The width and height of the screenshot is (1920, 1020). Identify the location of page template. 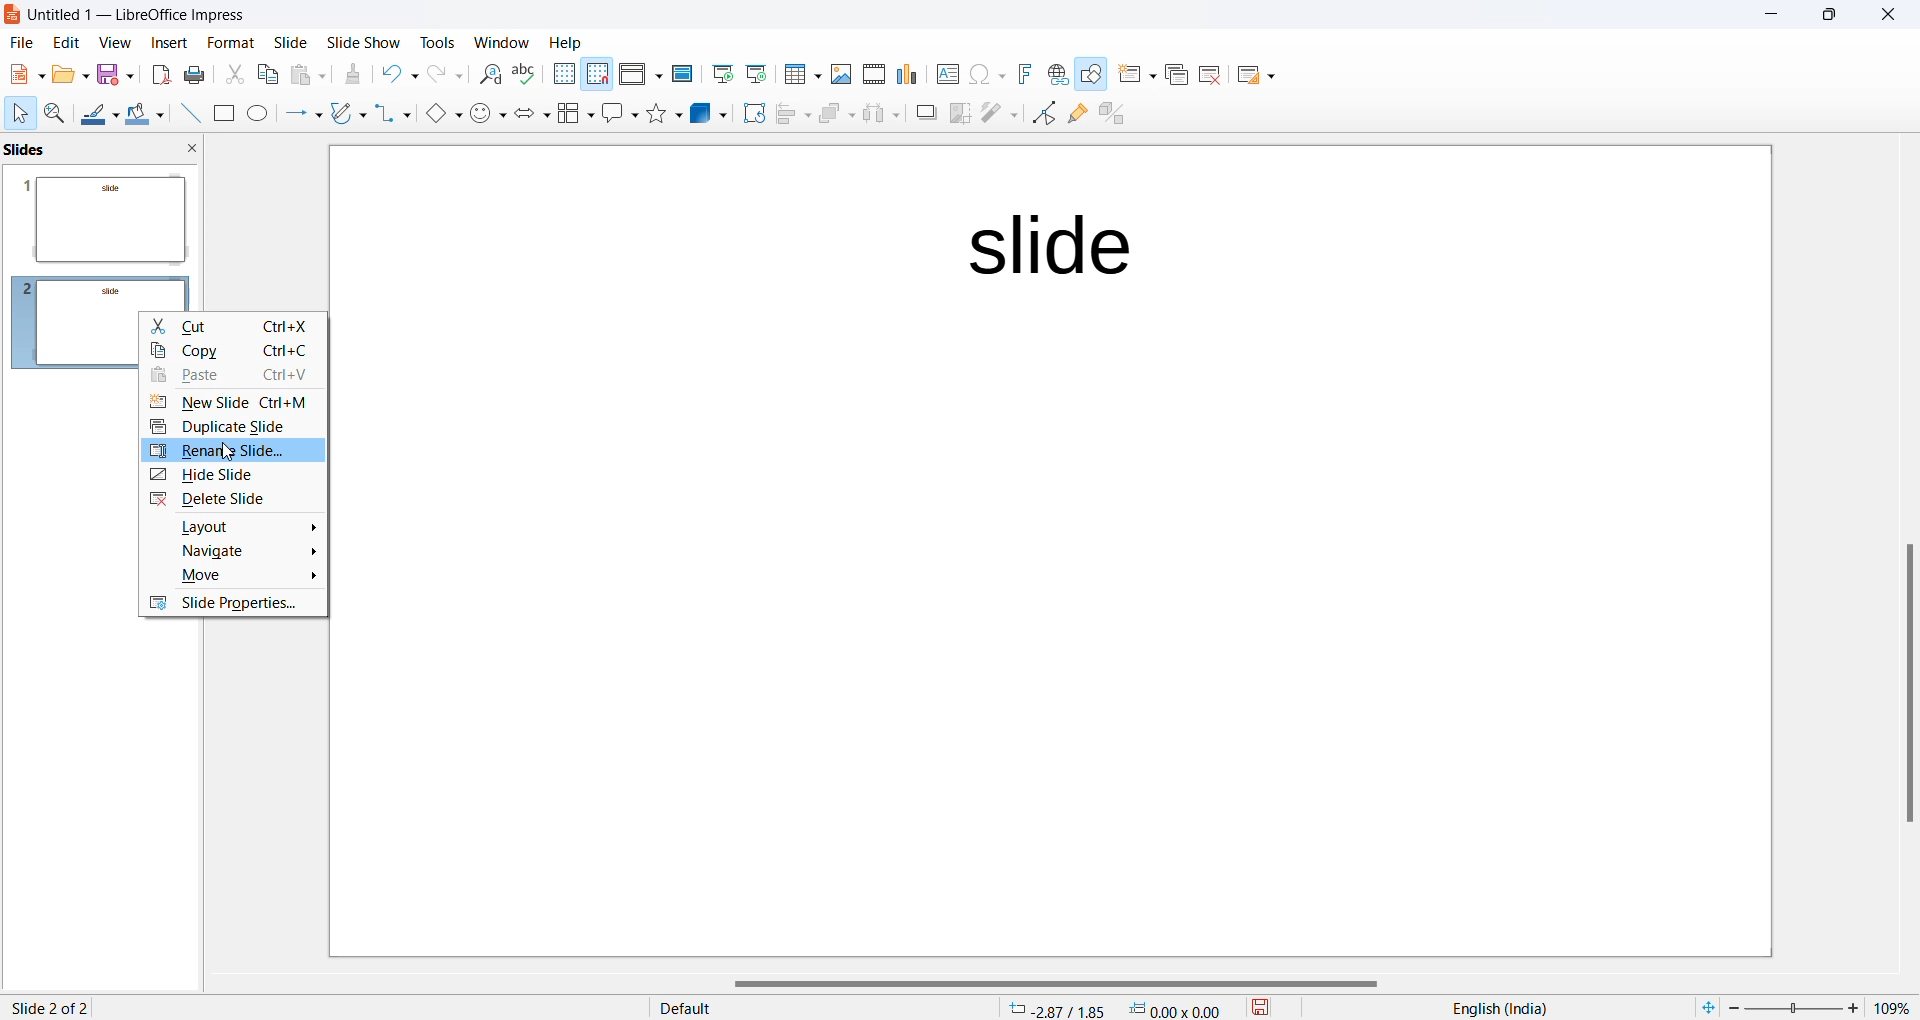
(1055, 555).